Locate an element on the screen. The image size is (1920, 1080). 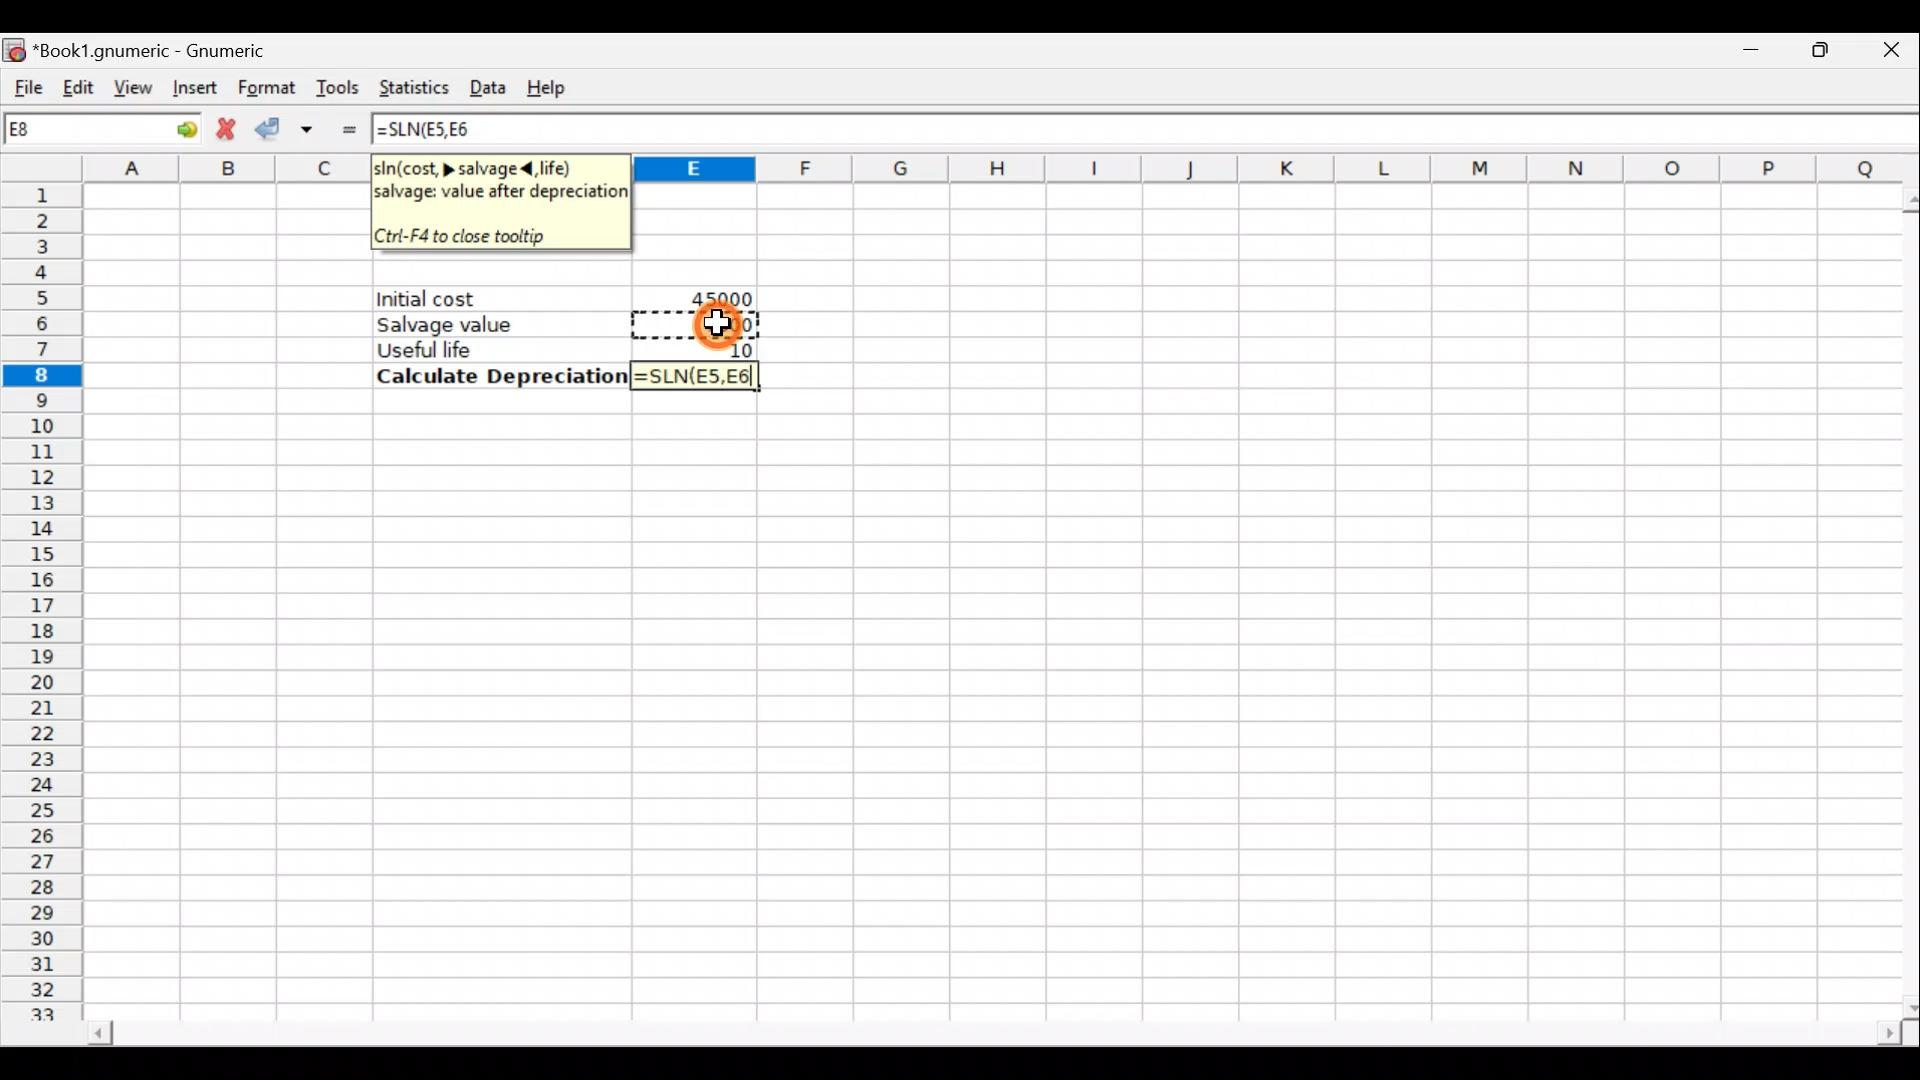
Close is located at coordinates (1879, 55).